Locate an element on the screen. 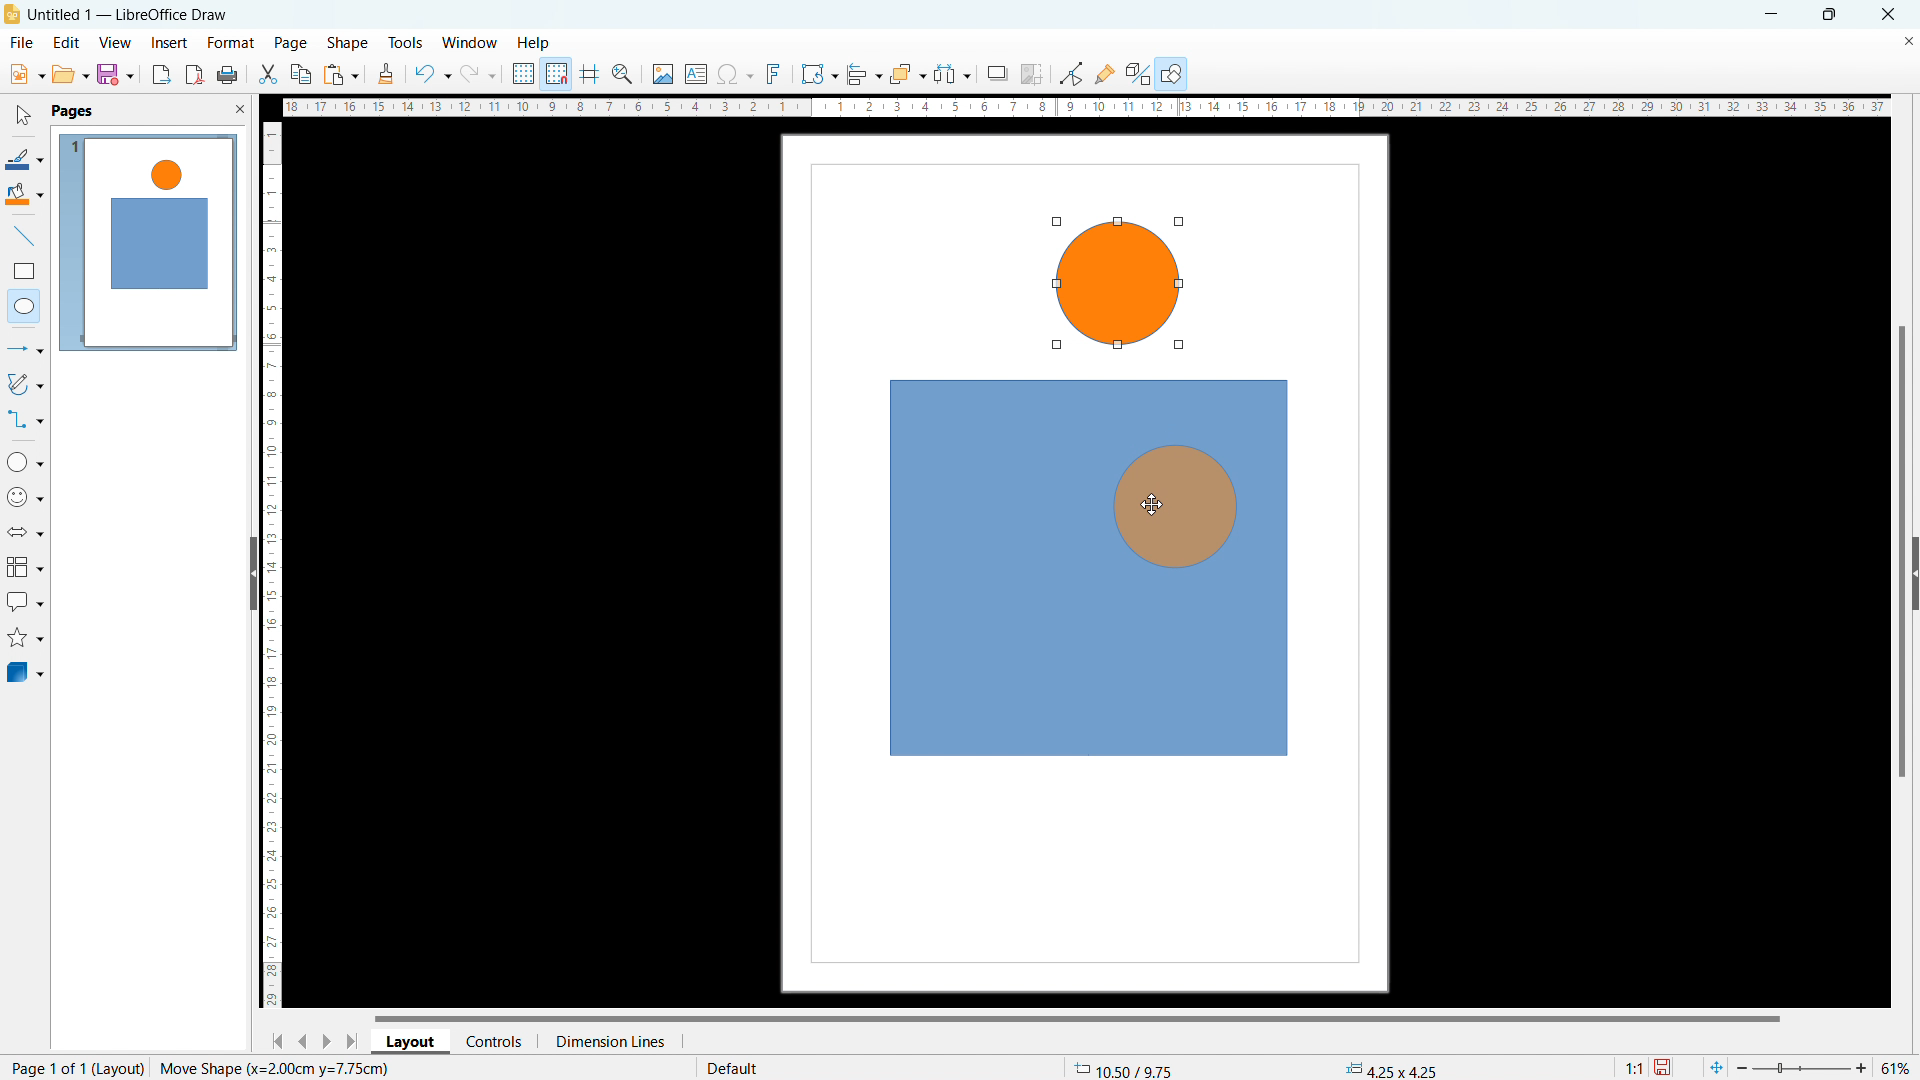 Image resolution: width=1920 pixels, height=1080 pixels. page is located at coordinates (291, 42).